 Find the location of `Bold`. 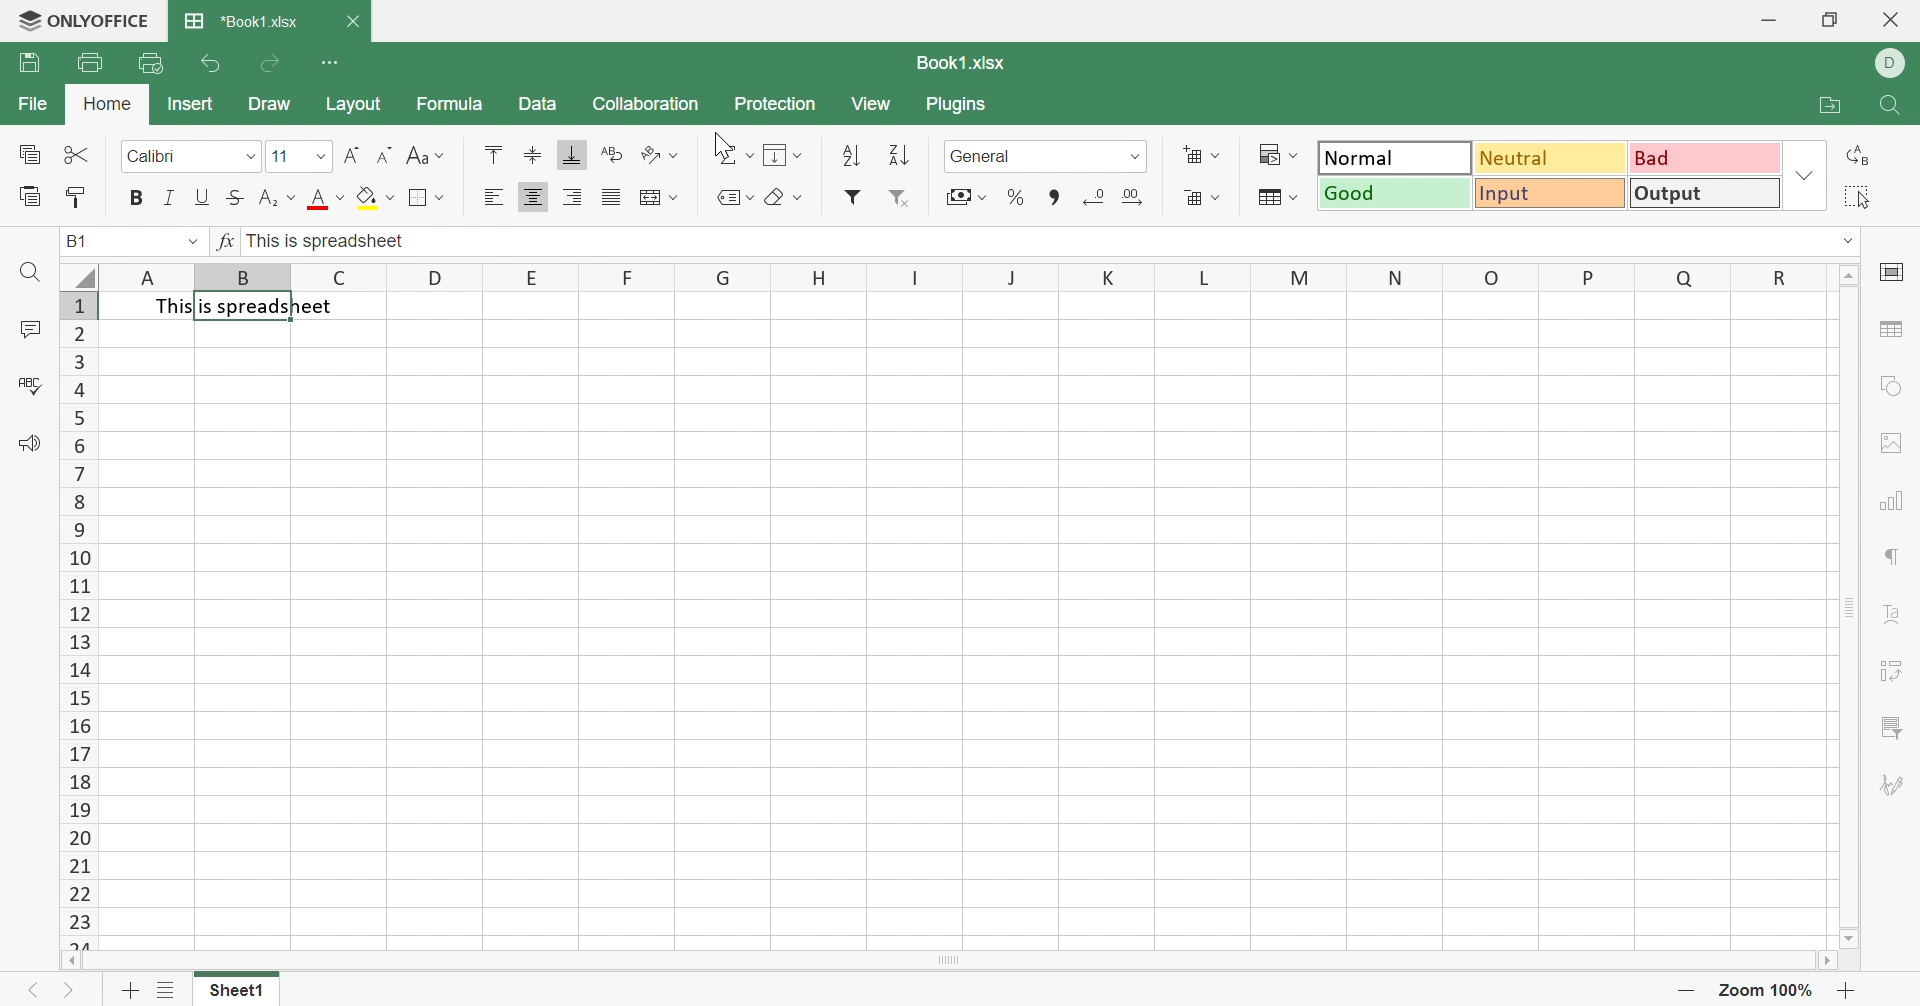

Bold is located at coordinates (137, 198).